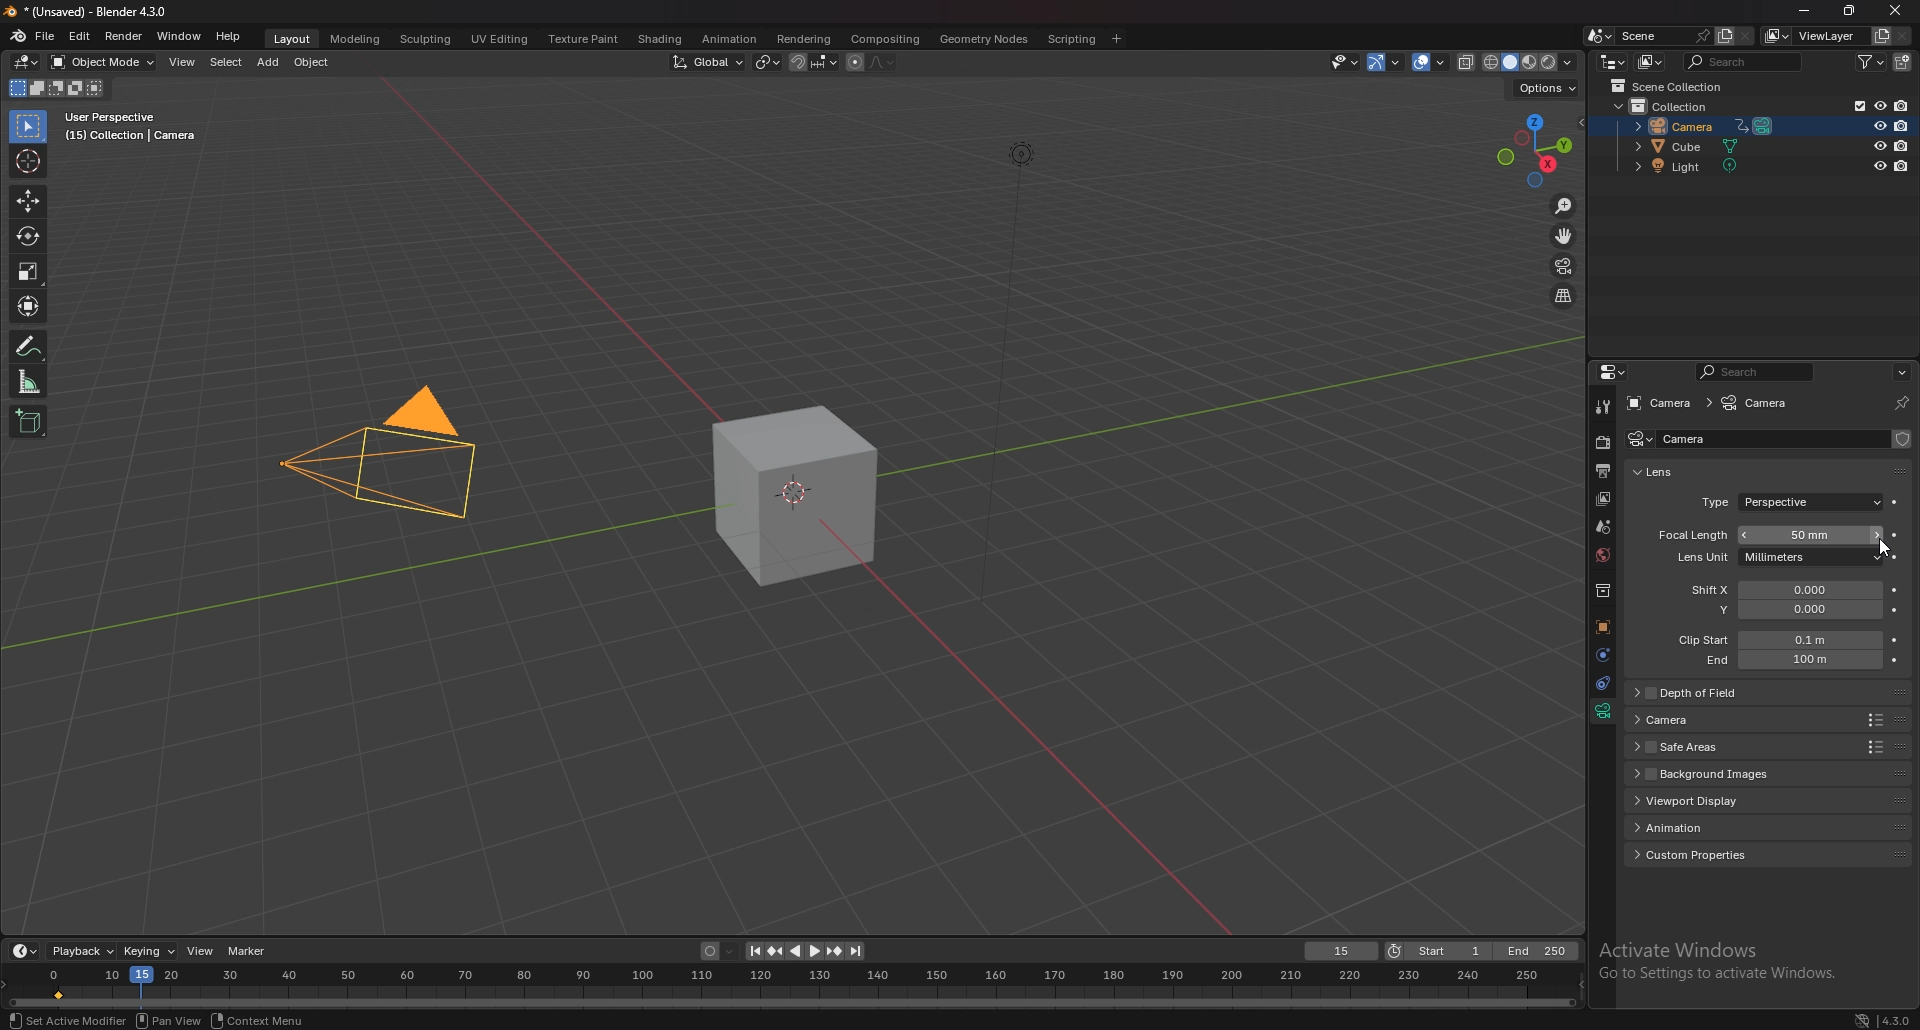 This screenshot has height=1030, width=1920. I want to click on proportional editing objects, so click(851, 62).